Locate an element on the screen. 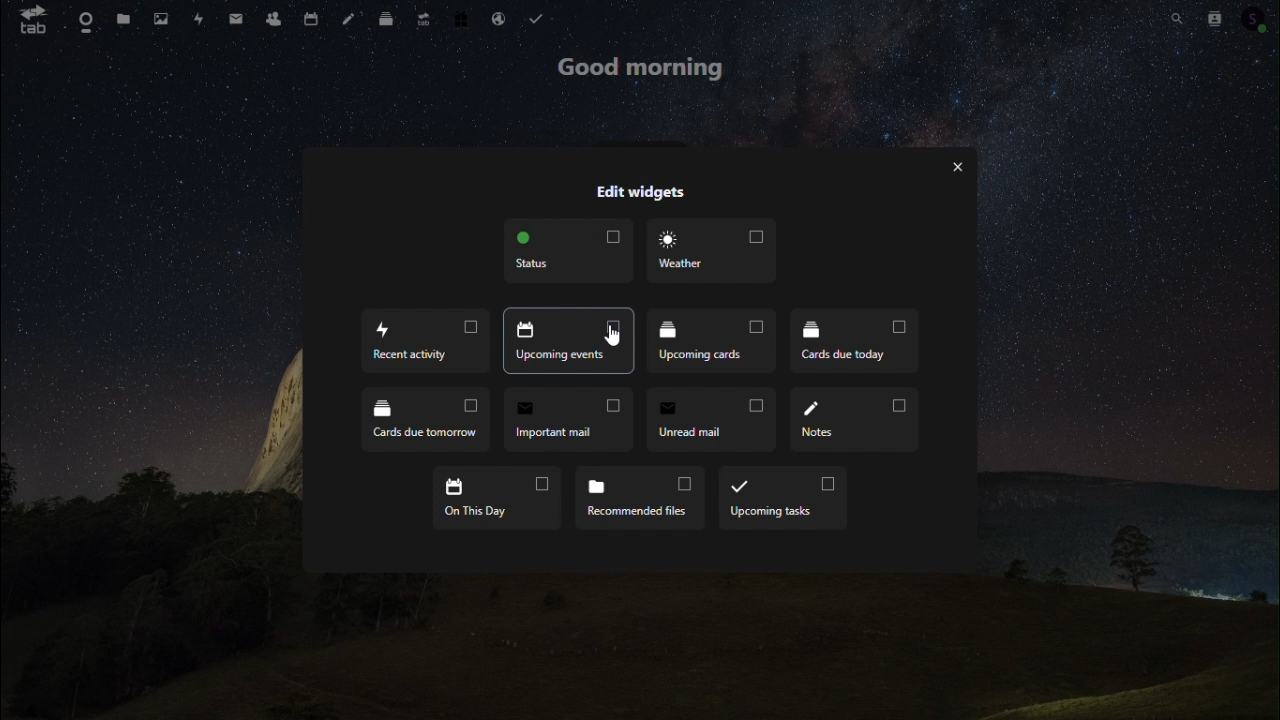  Important mail is located at coordinates (568, 419).